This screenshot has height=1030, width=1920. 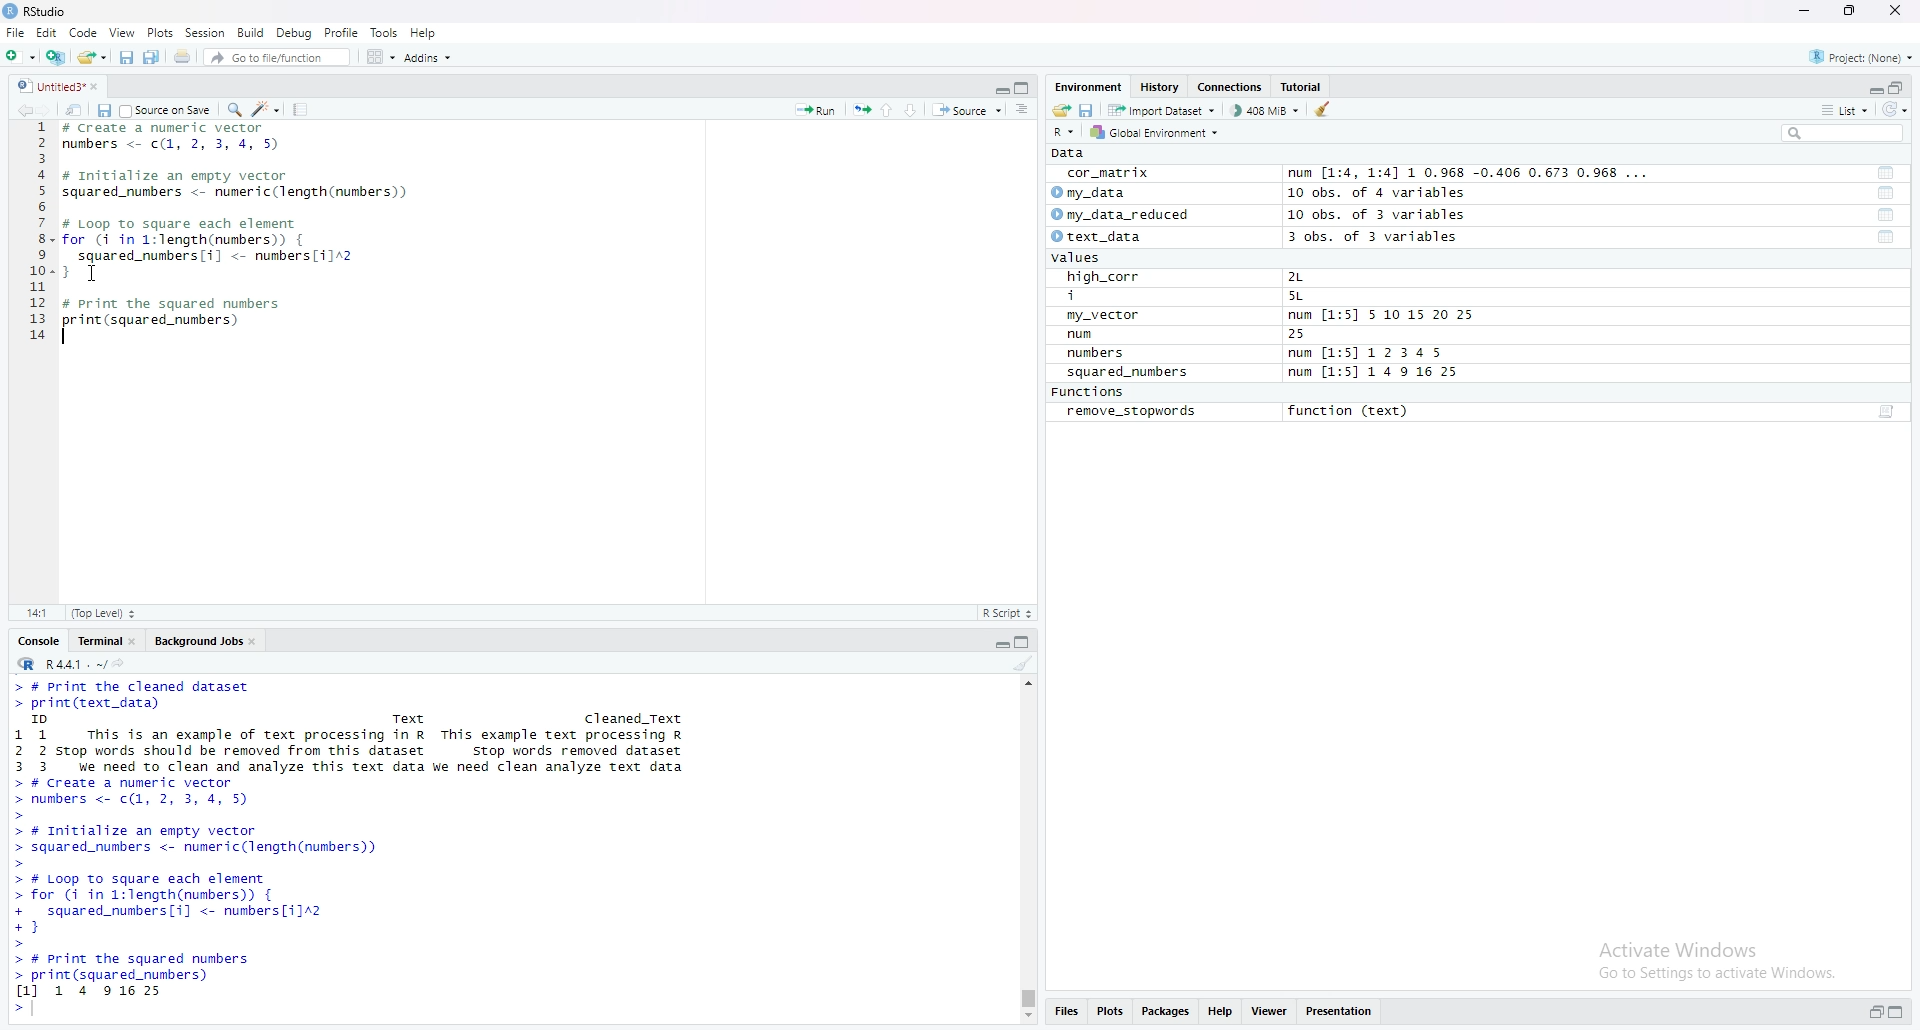 What do you see at coordinates (1073, 153) in the screenshot?
I see `pata` at bounding box center [1073, 153].